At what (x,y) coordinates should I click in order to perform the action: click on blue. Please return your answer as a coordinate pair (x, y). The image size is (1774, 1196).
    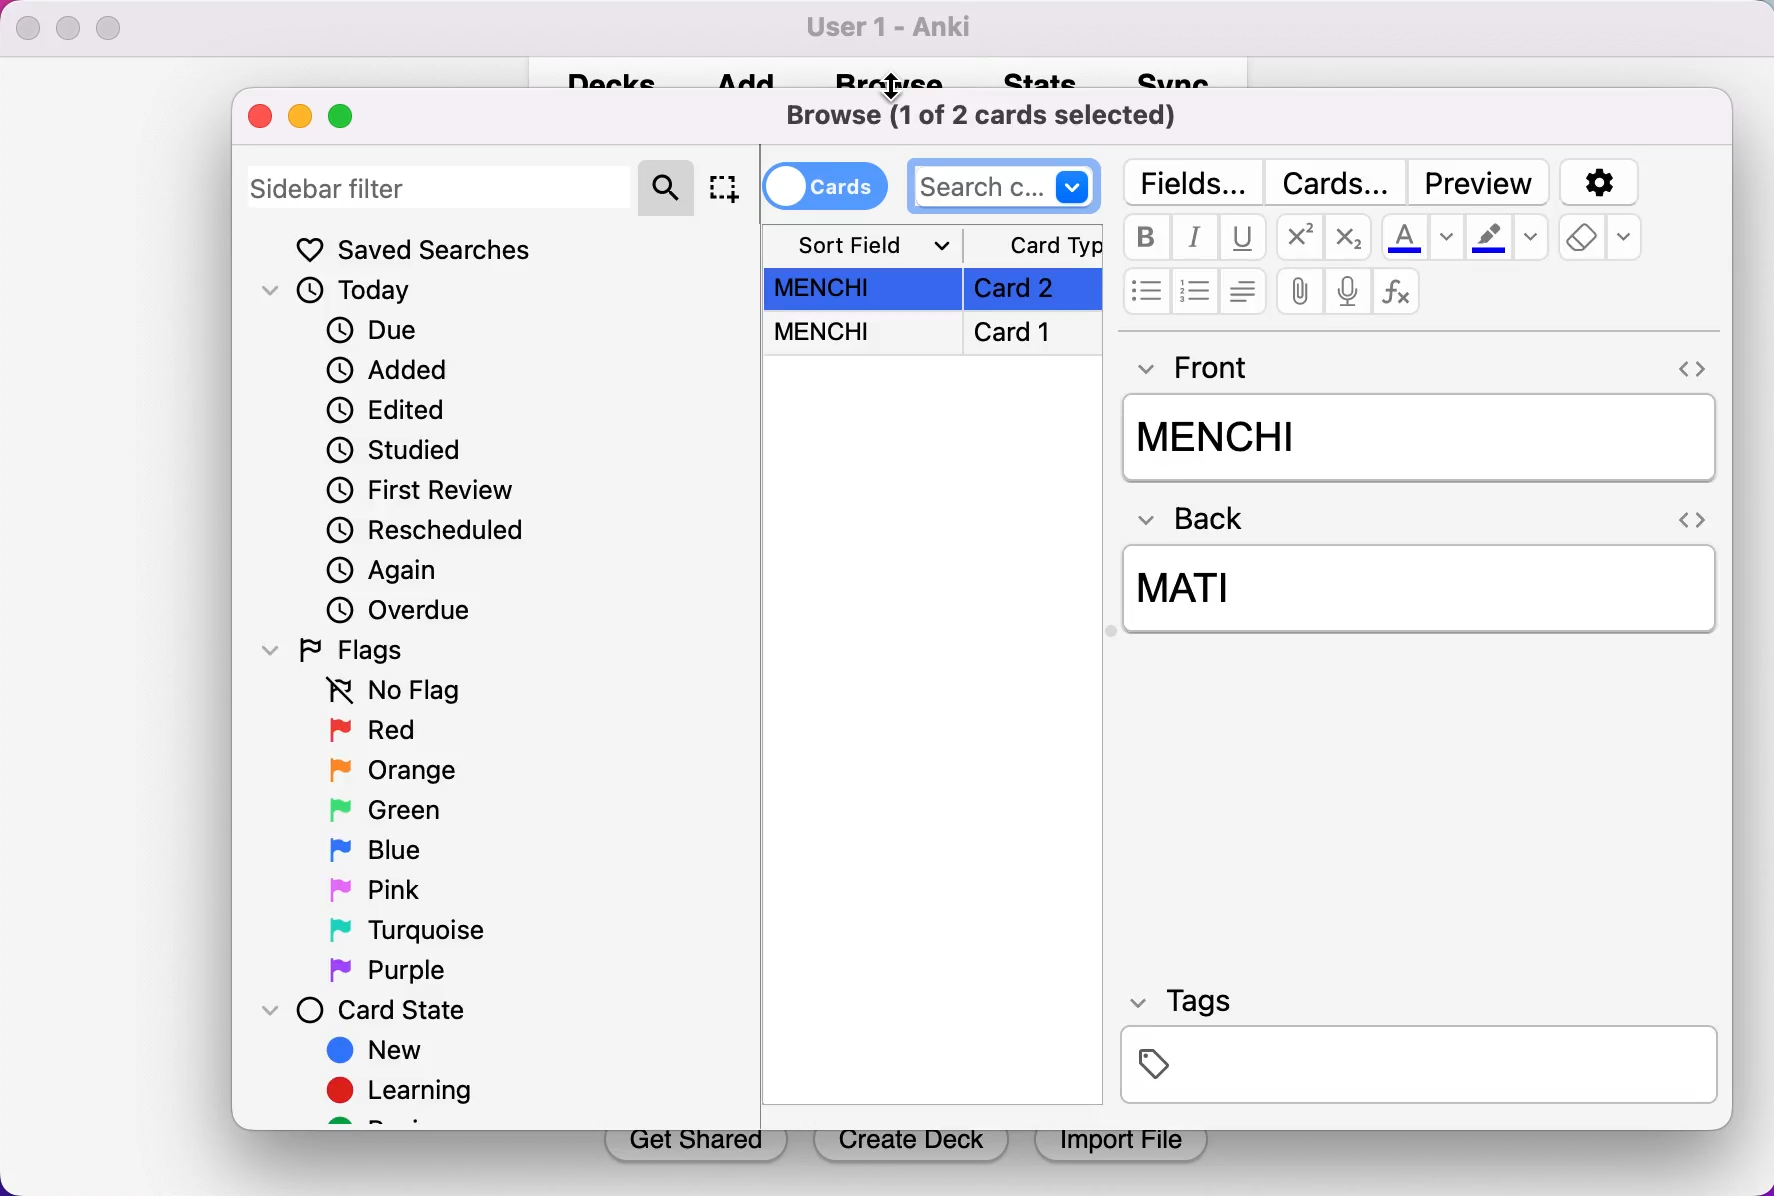
    Looking at the image, I should click on (375, 849).